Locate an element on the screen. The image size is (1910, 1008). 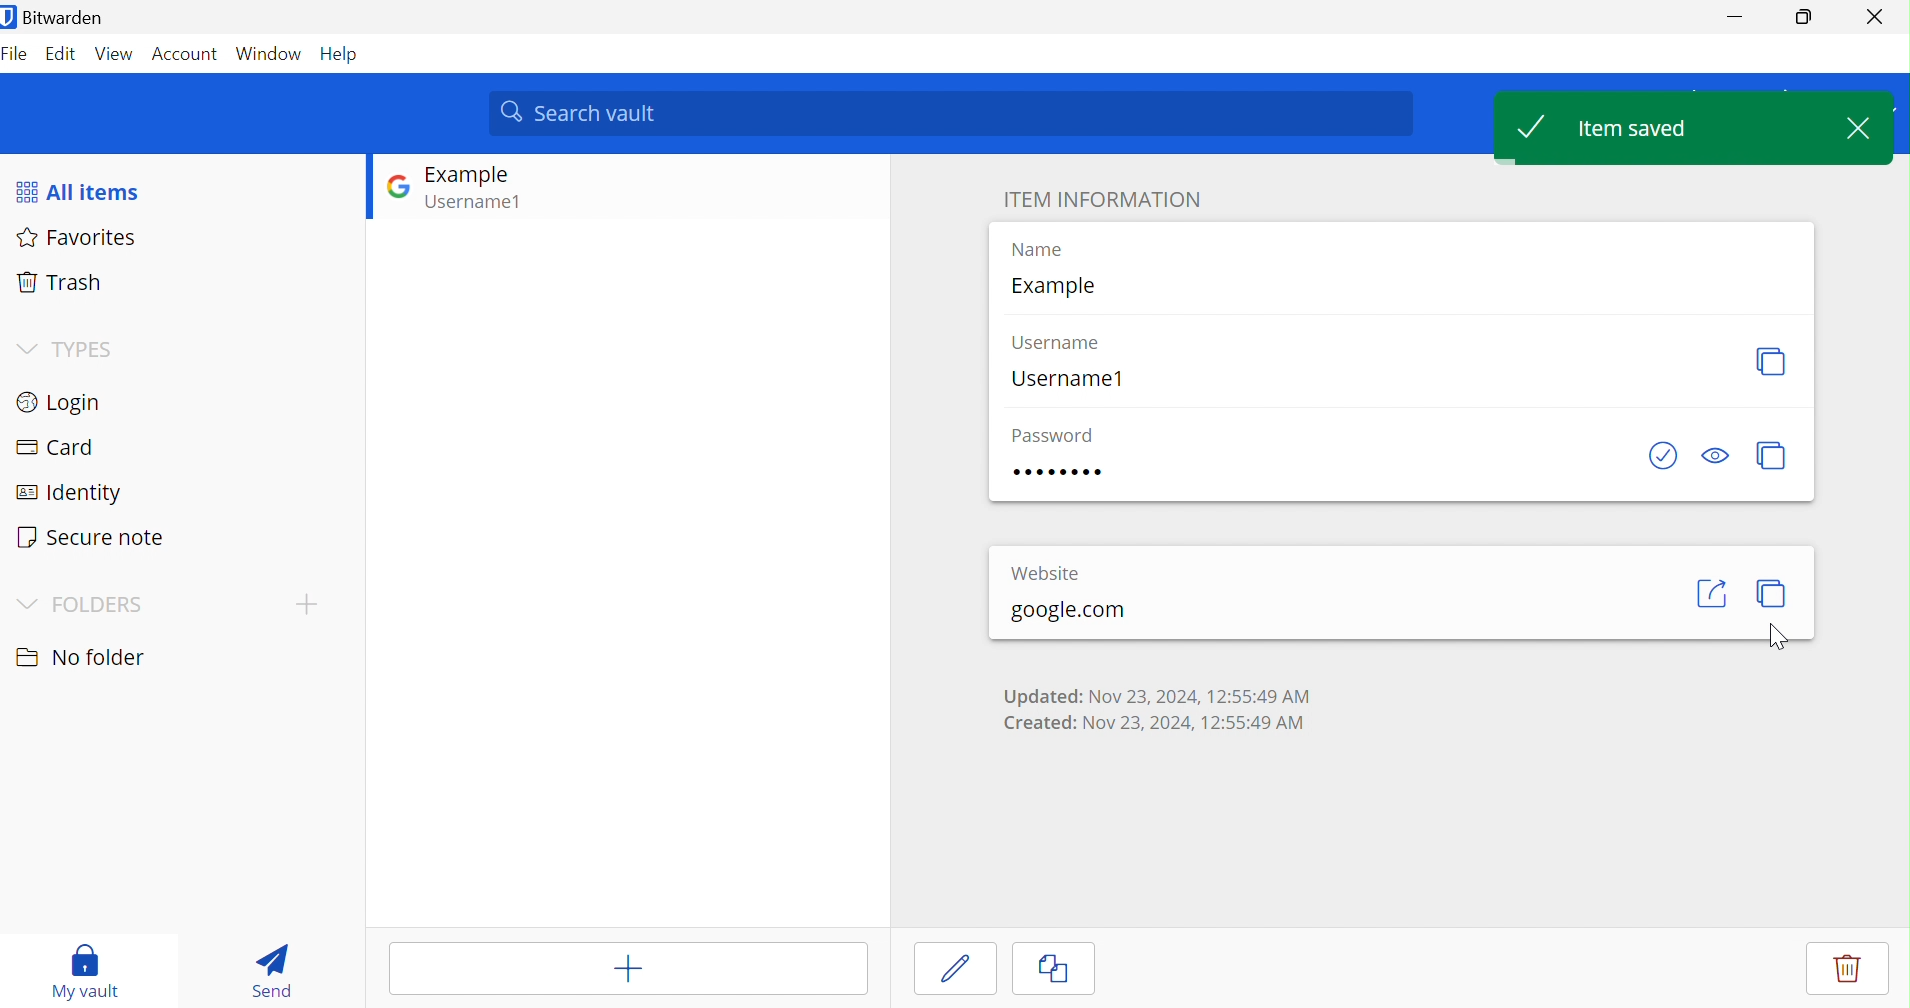
Drop Down is located at coordinates (25, 345).